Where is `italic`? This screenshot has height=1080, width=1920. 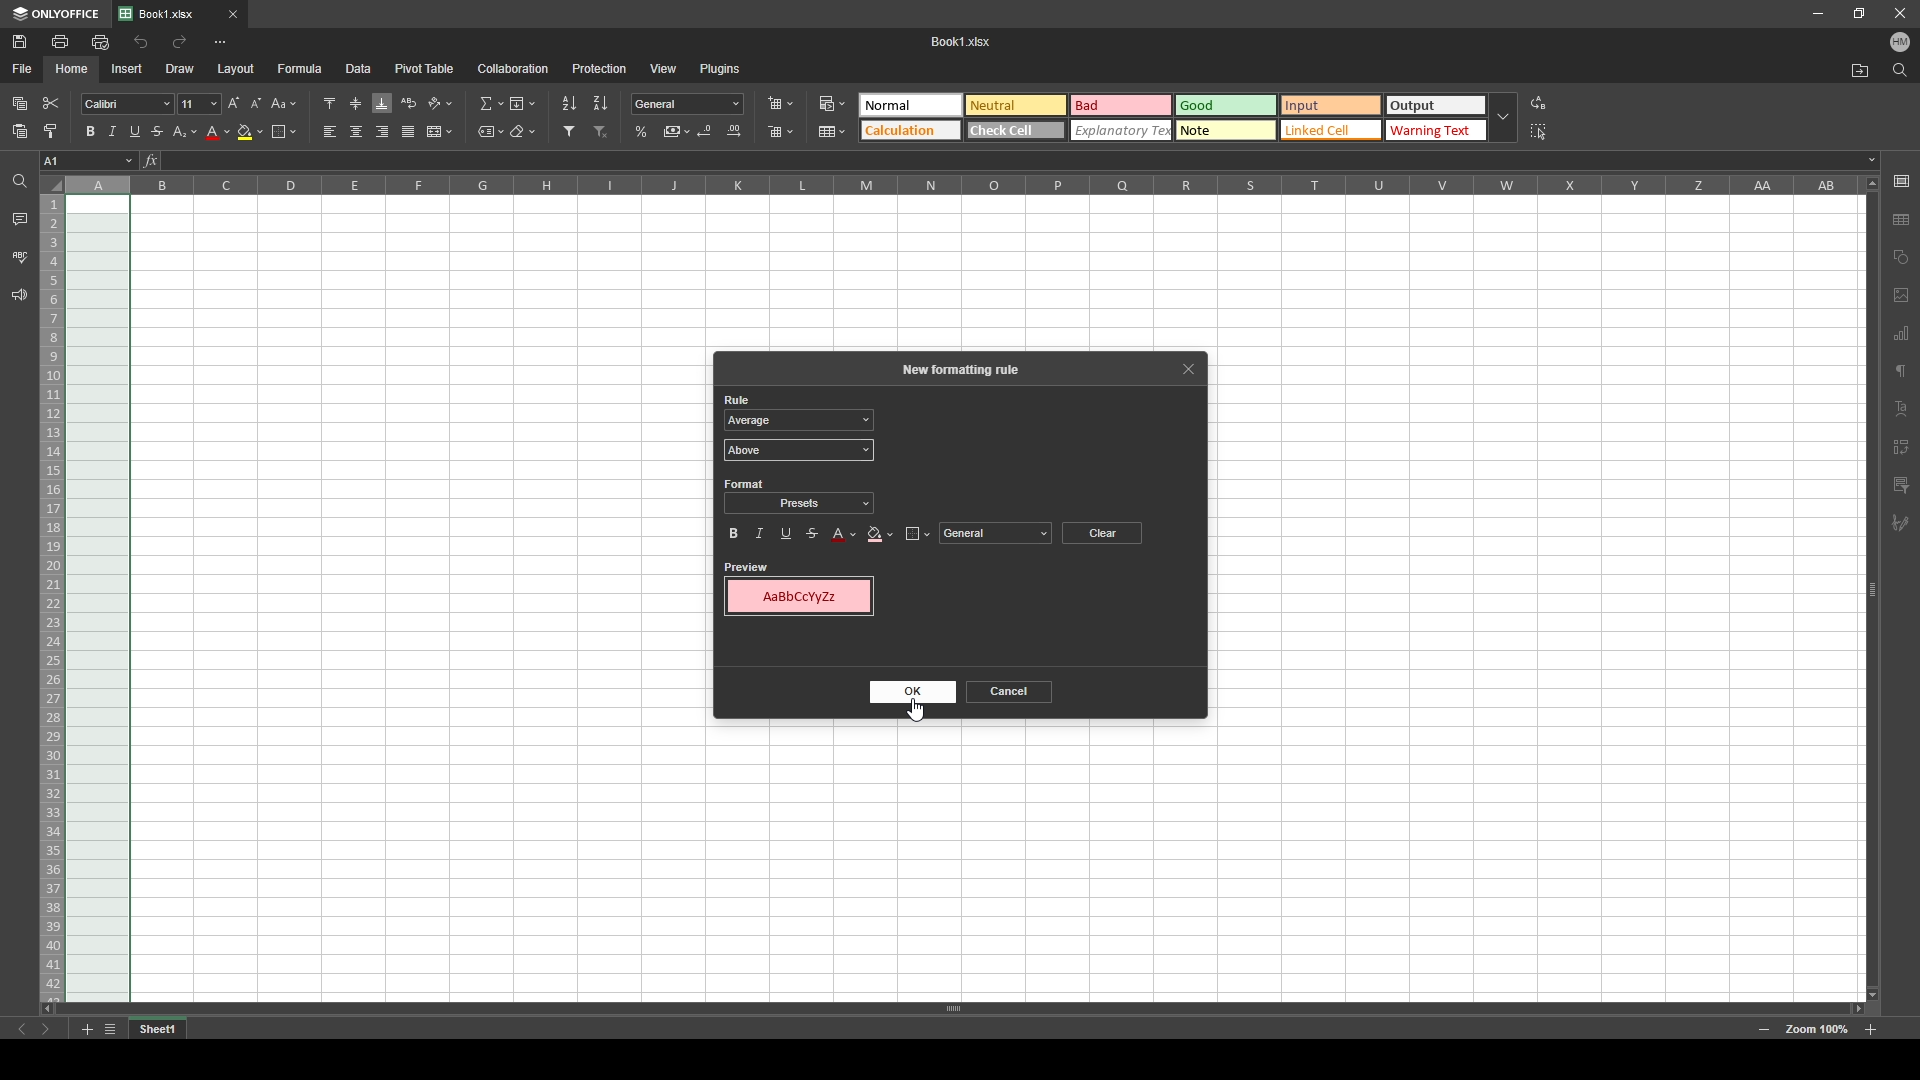
italic is located at coordinates (759, 533).